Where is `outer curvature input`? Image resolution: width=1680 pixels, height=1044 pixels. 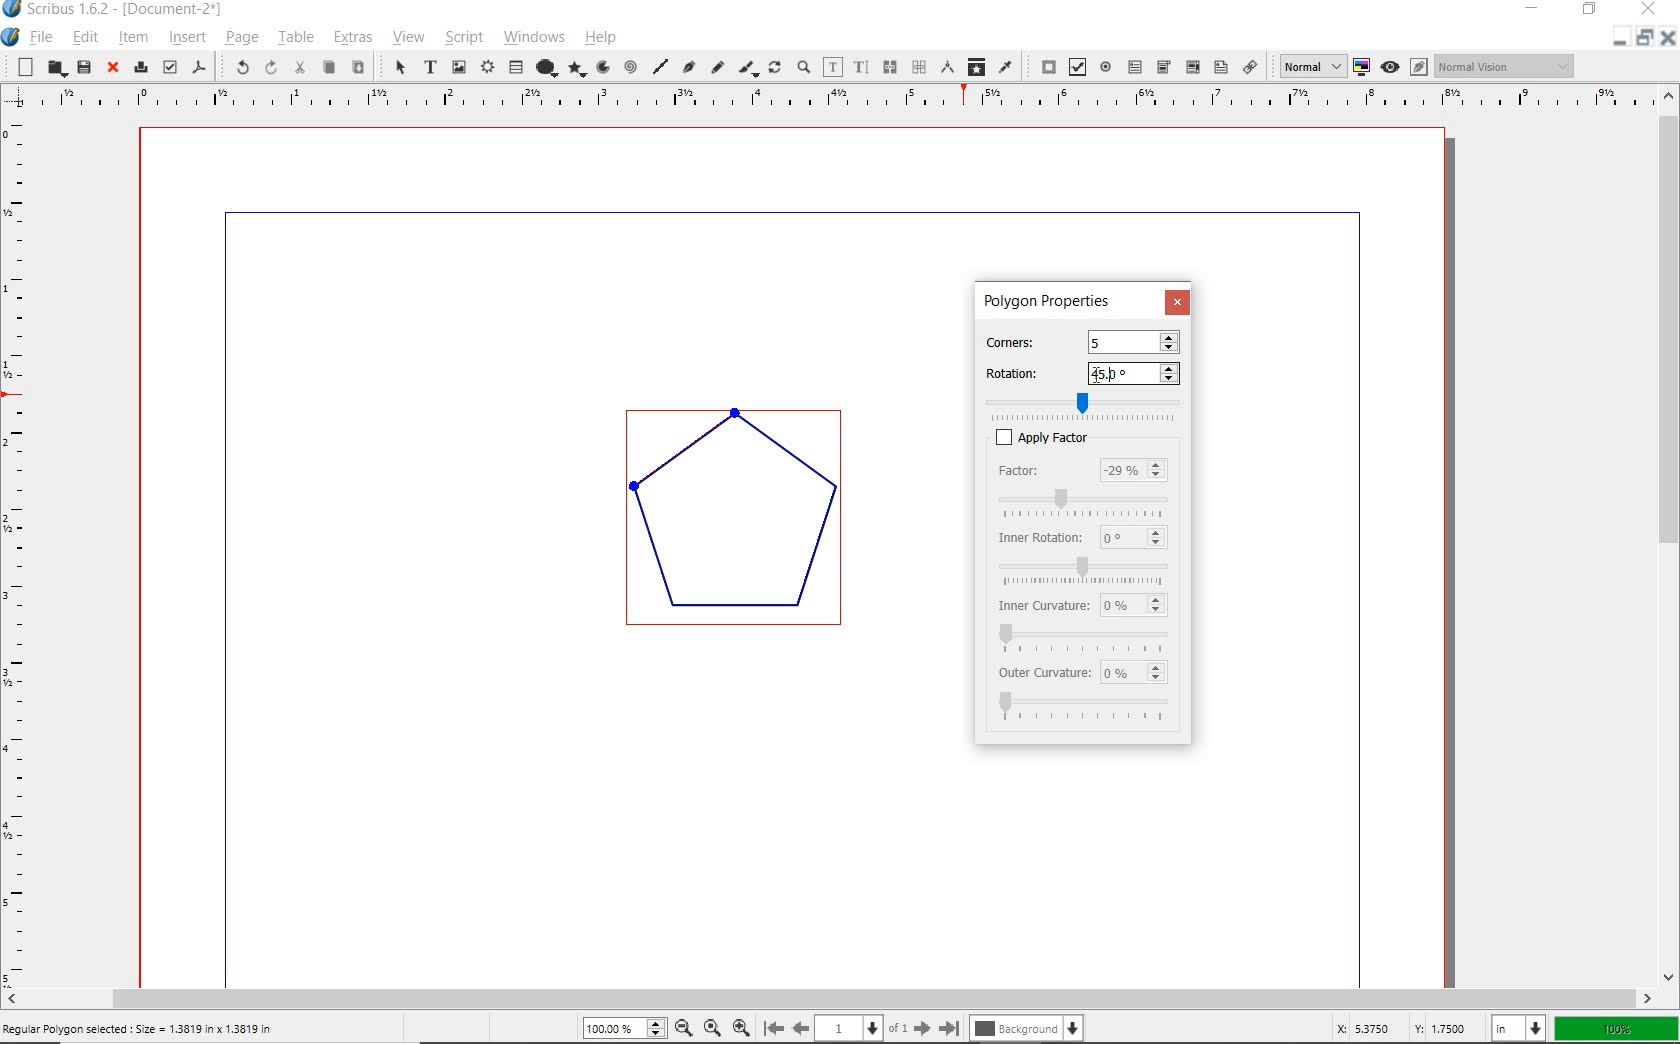
outer curvature input is located at coordinates (1138, 673).